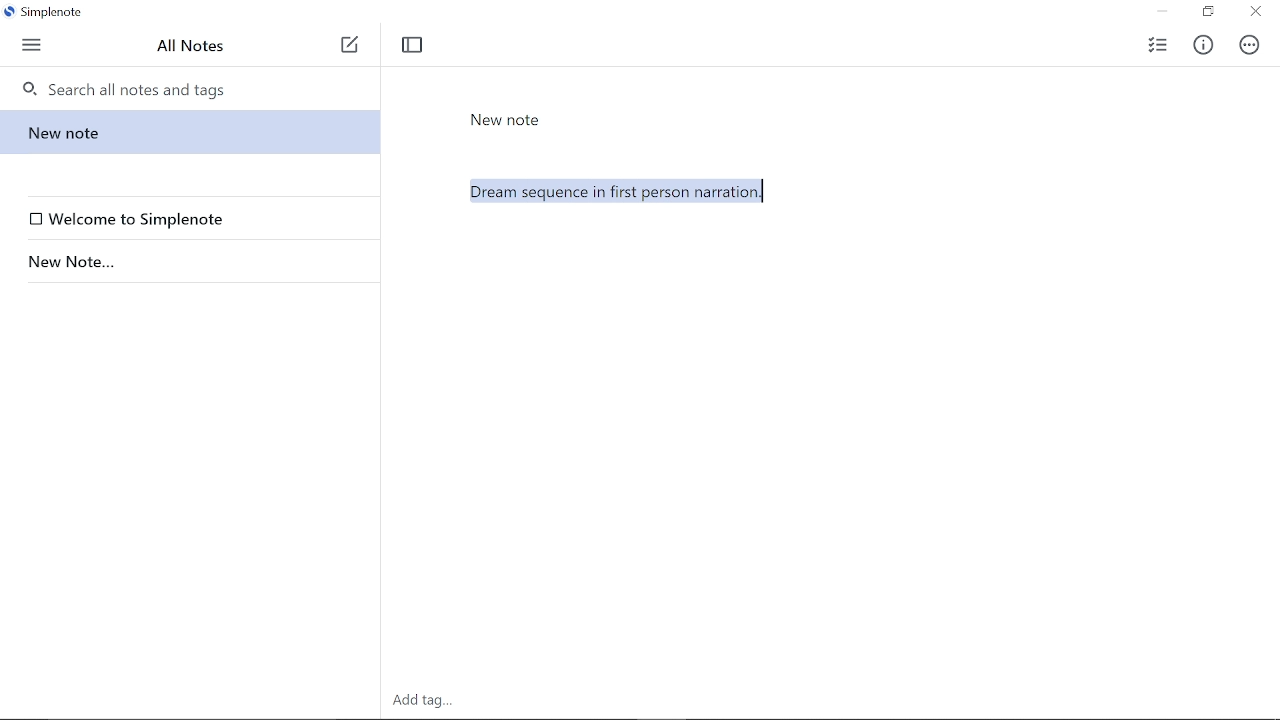  What do you see at coordinates (412, 45) in the screenshot?
I see `Toggle focus mode` at bounding box center [412, 45].